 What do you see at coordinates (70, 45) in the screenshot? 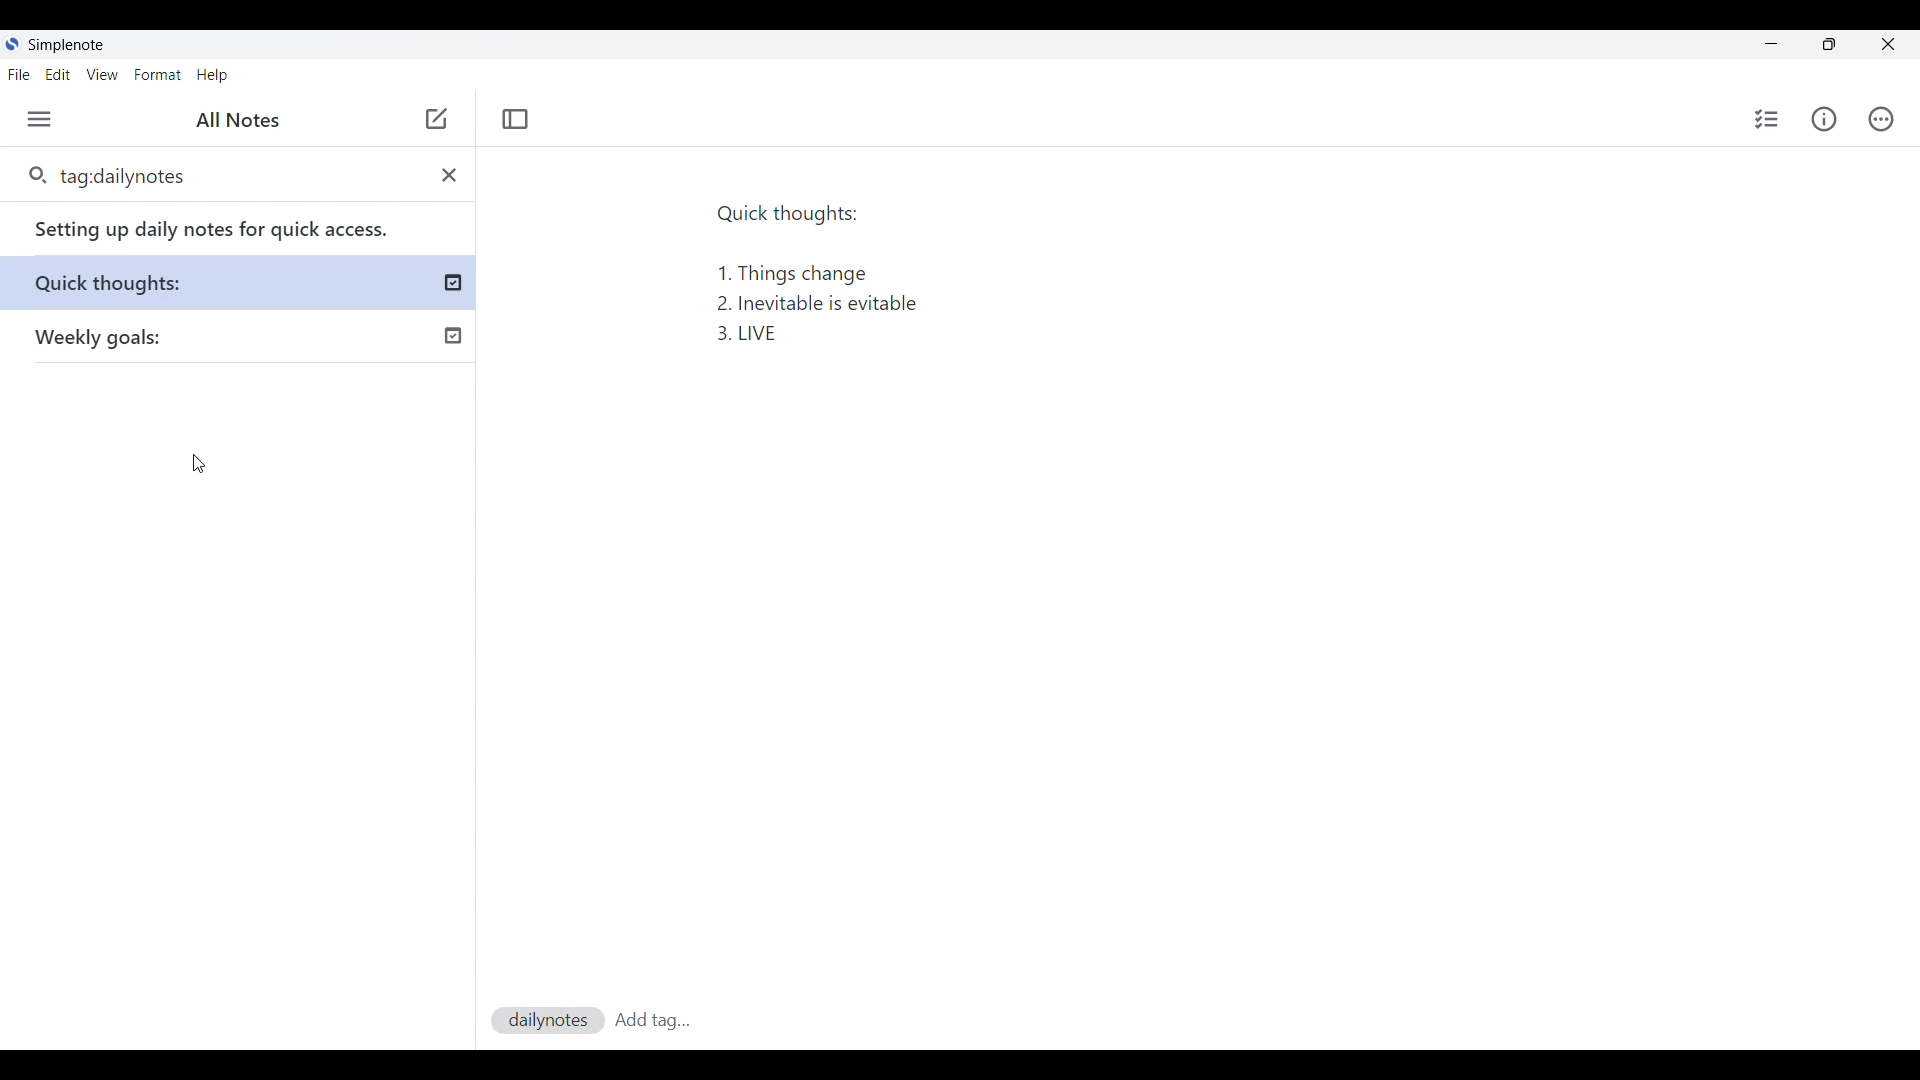
I see `Software note` at bounding box center [70, 45].